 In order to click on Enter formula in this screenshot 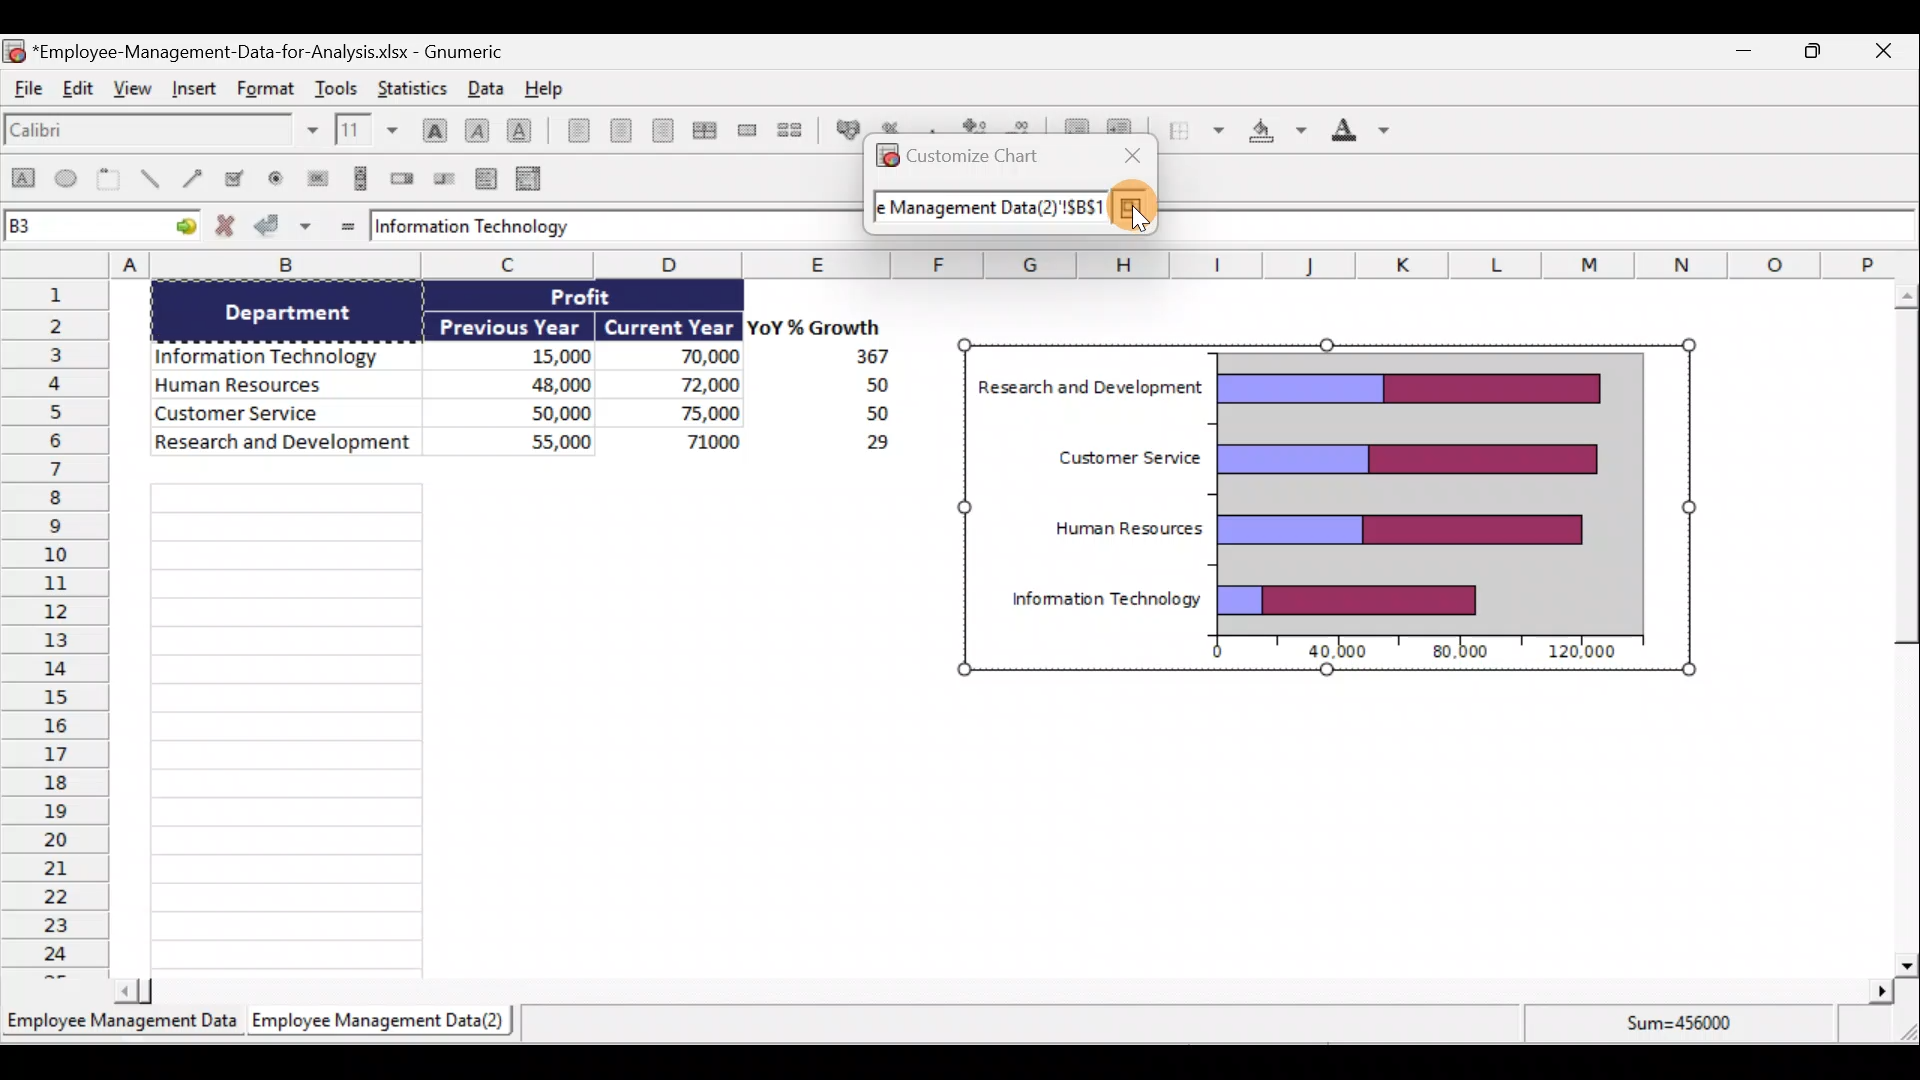, I will do `click(343, 225)`.